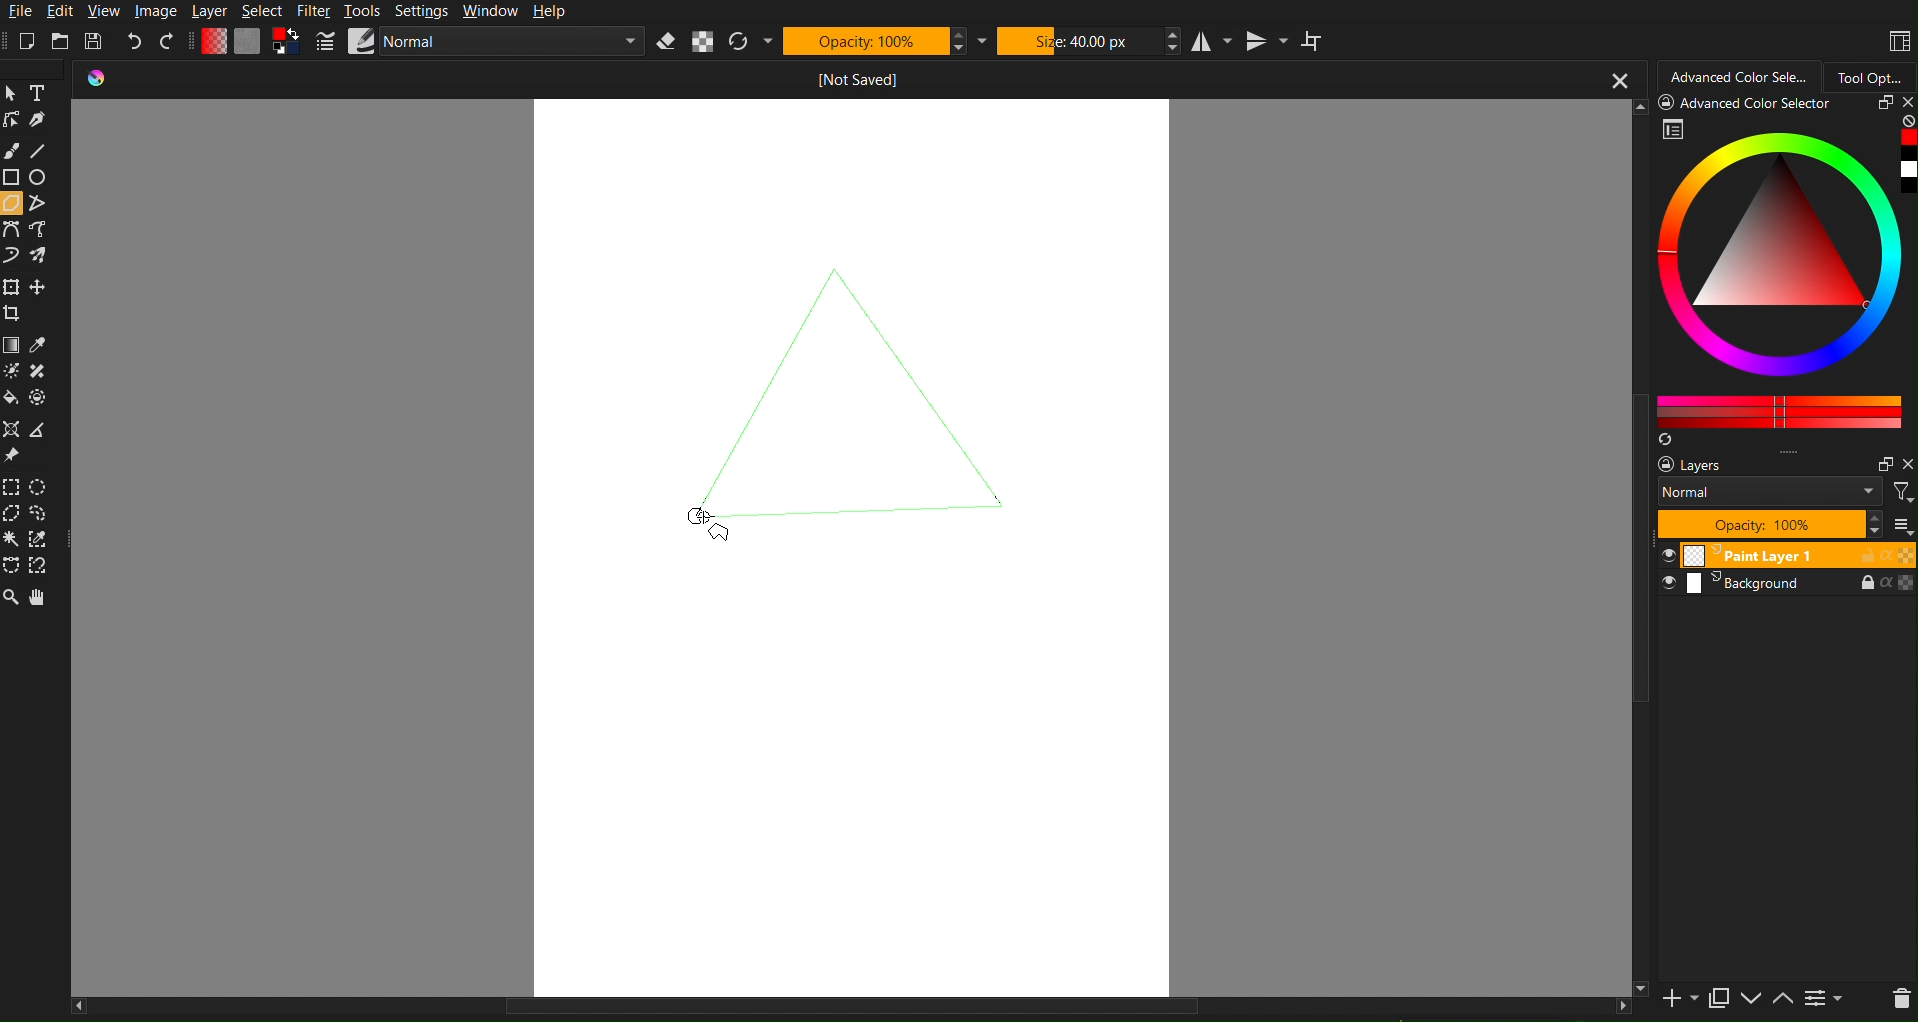  Describe the element at coordinates (1619, 79) in the screenshot. I see `close button` at that location.